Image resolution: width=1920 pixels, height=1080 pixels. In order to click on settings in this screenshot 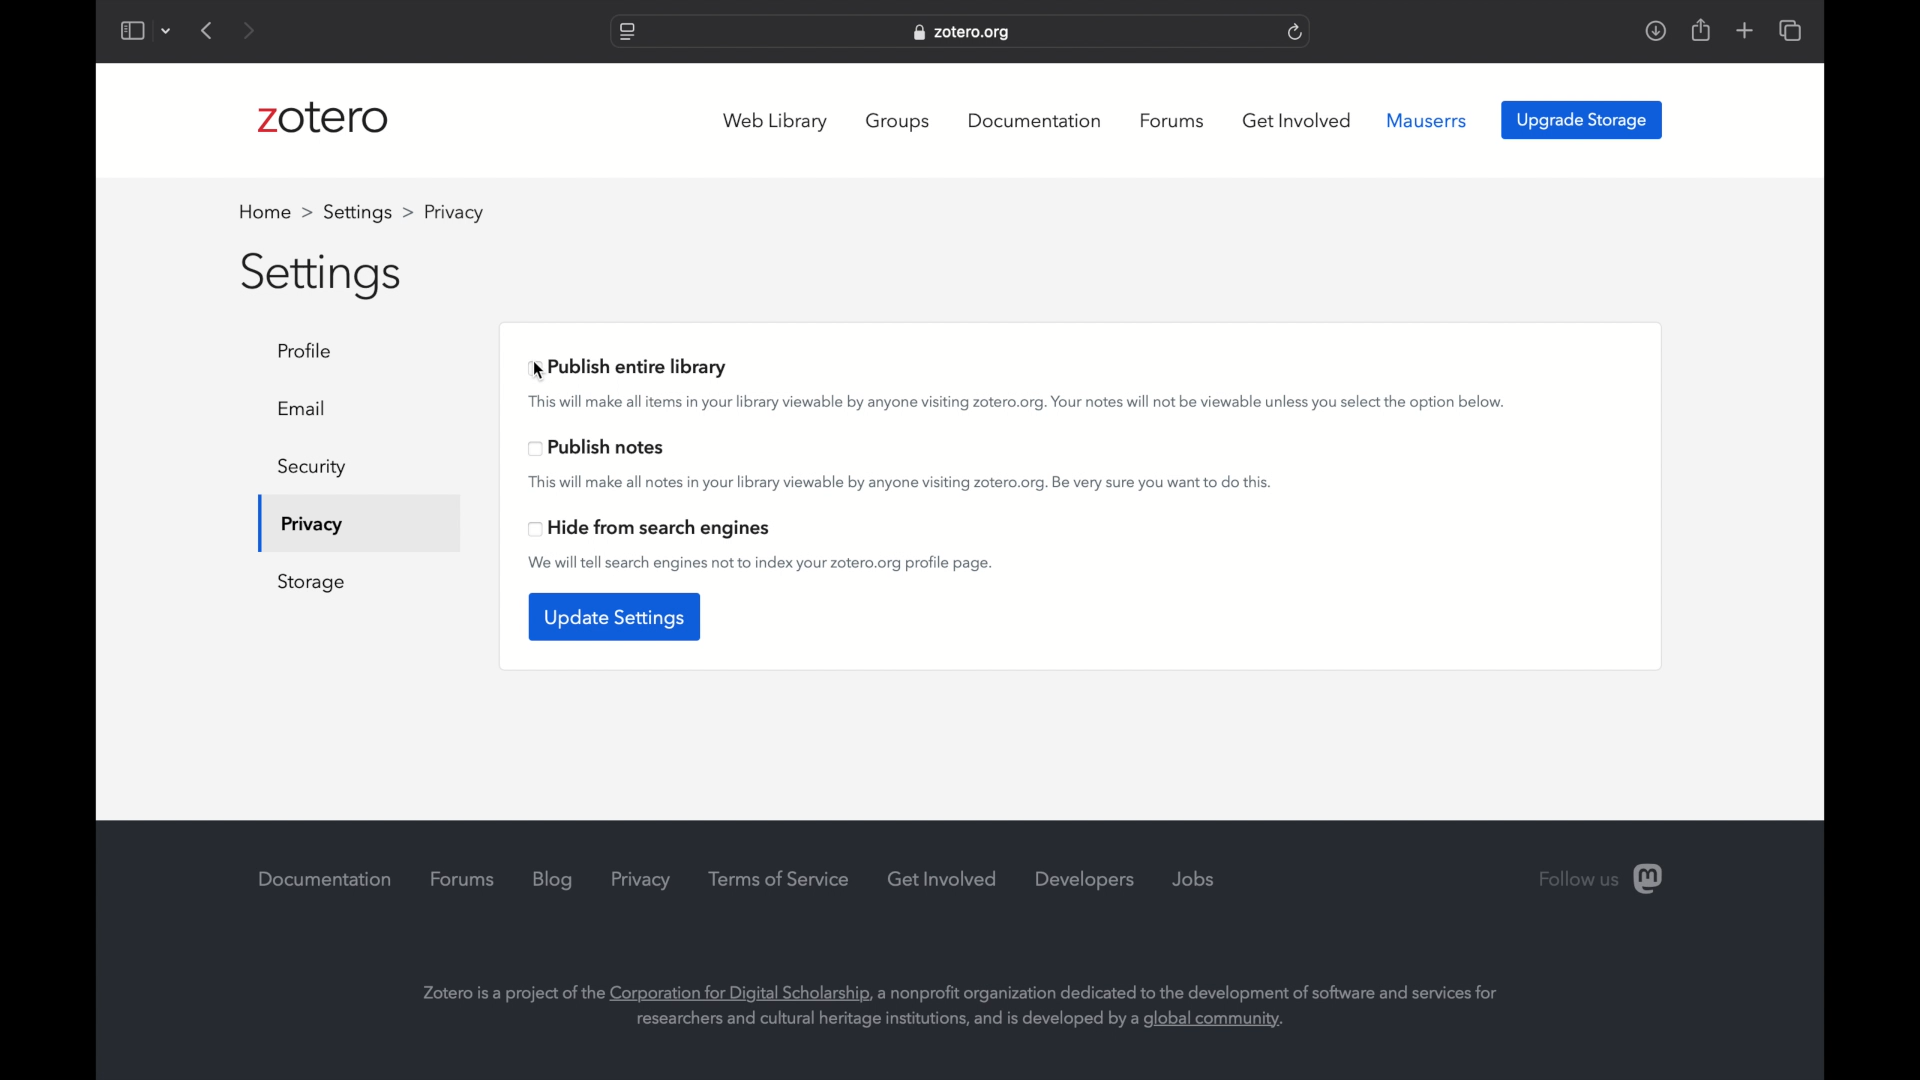, I will do `click(325, 277)`.